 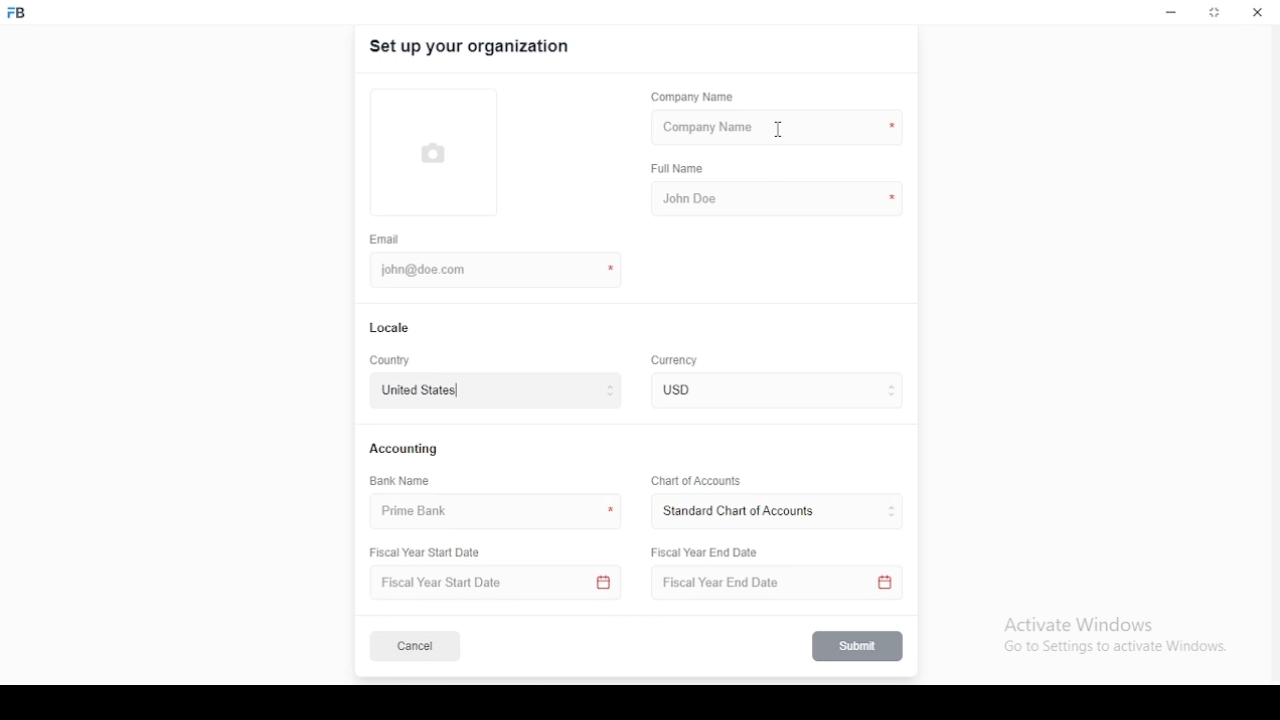 What do you see at coordinates (706, 552) in the screenshot?
I see `Fiscal Year End Date` at bounding box center [706, 552].